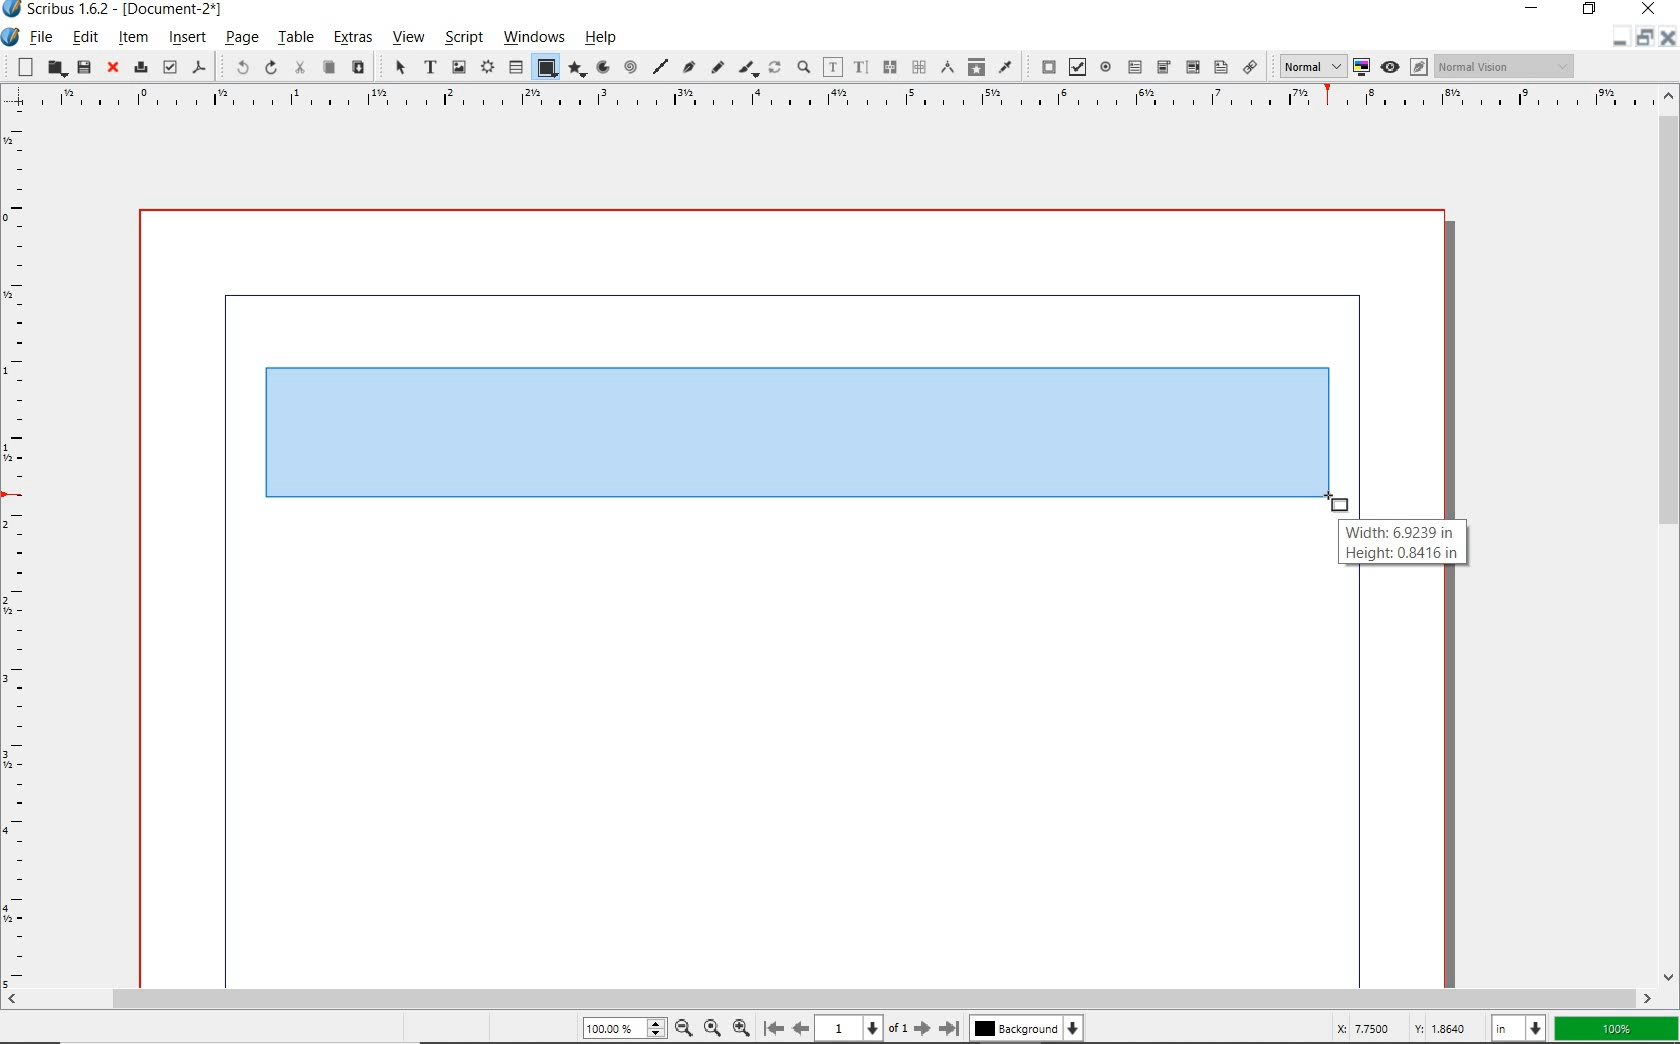  I want to click on eye dropper, so click(1005, 68).